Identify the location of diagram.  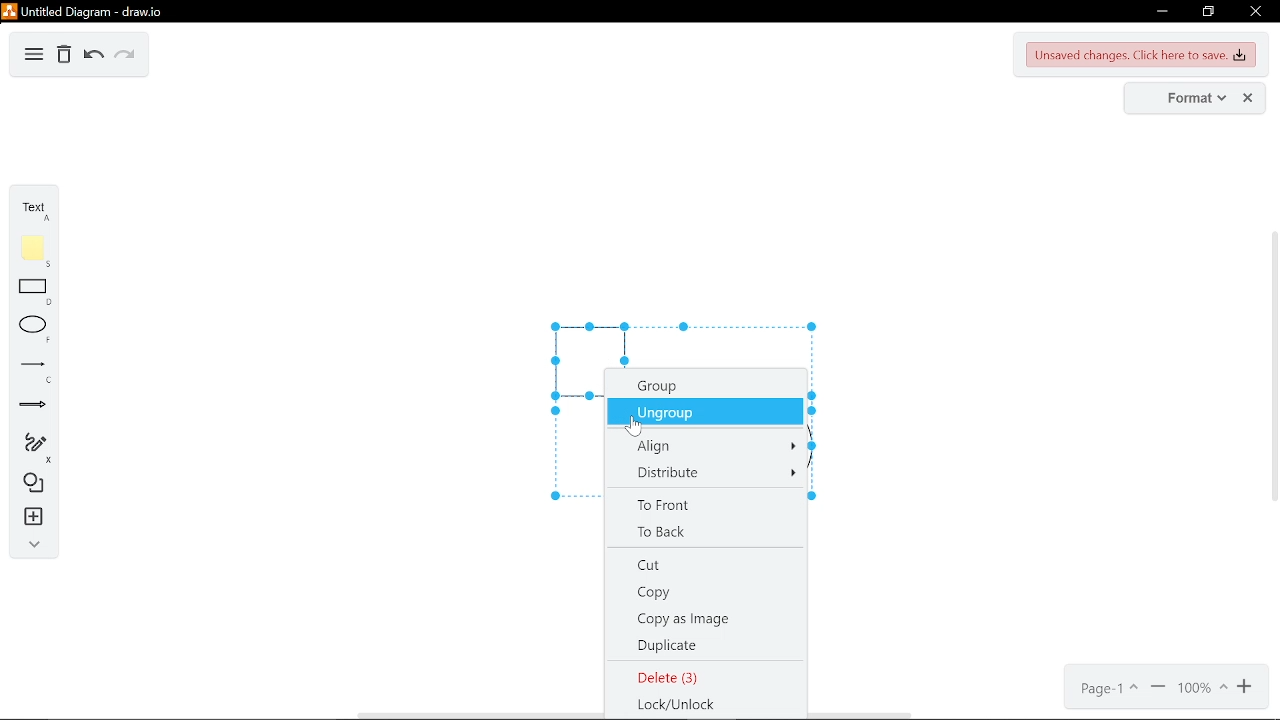
(34, 56).